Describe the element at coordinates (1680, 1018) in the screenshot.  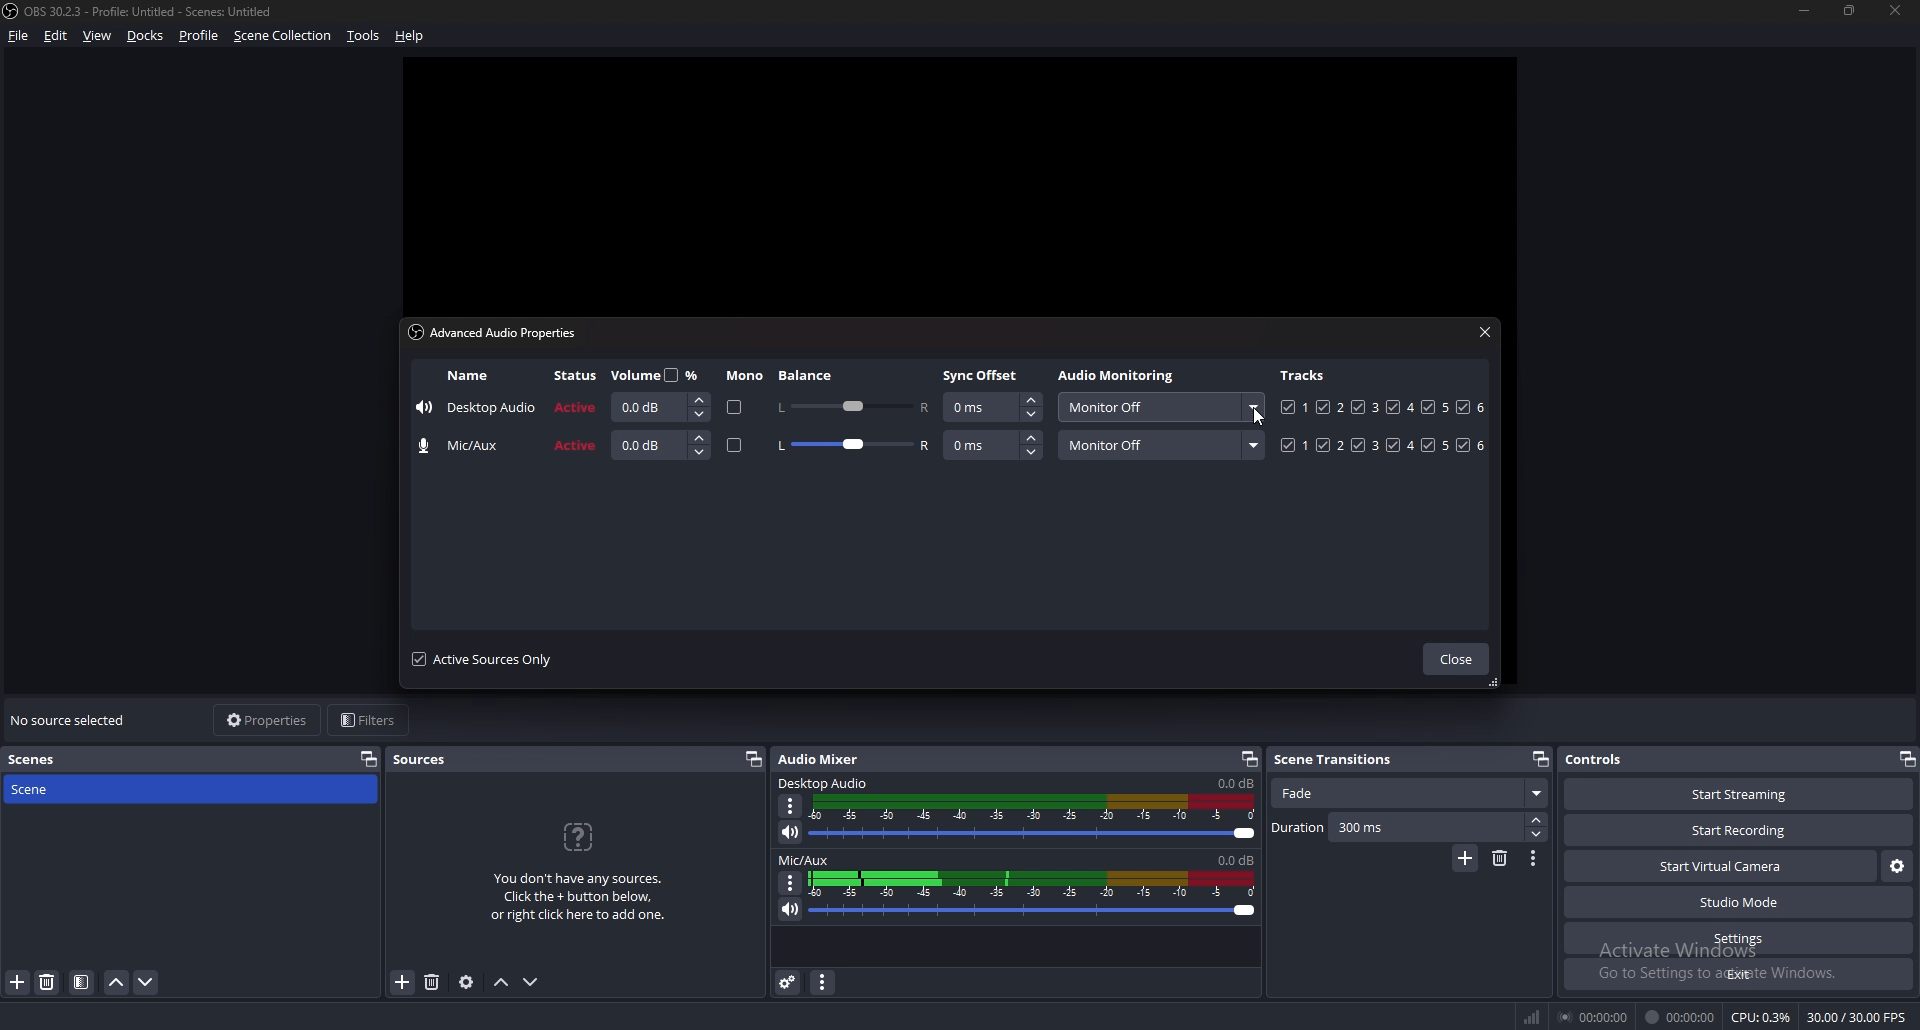
I see `00:00:00` at that location.